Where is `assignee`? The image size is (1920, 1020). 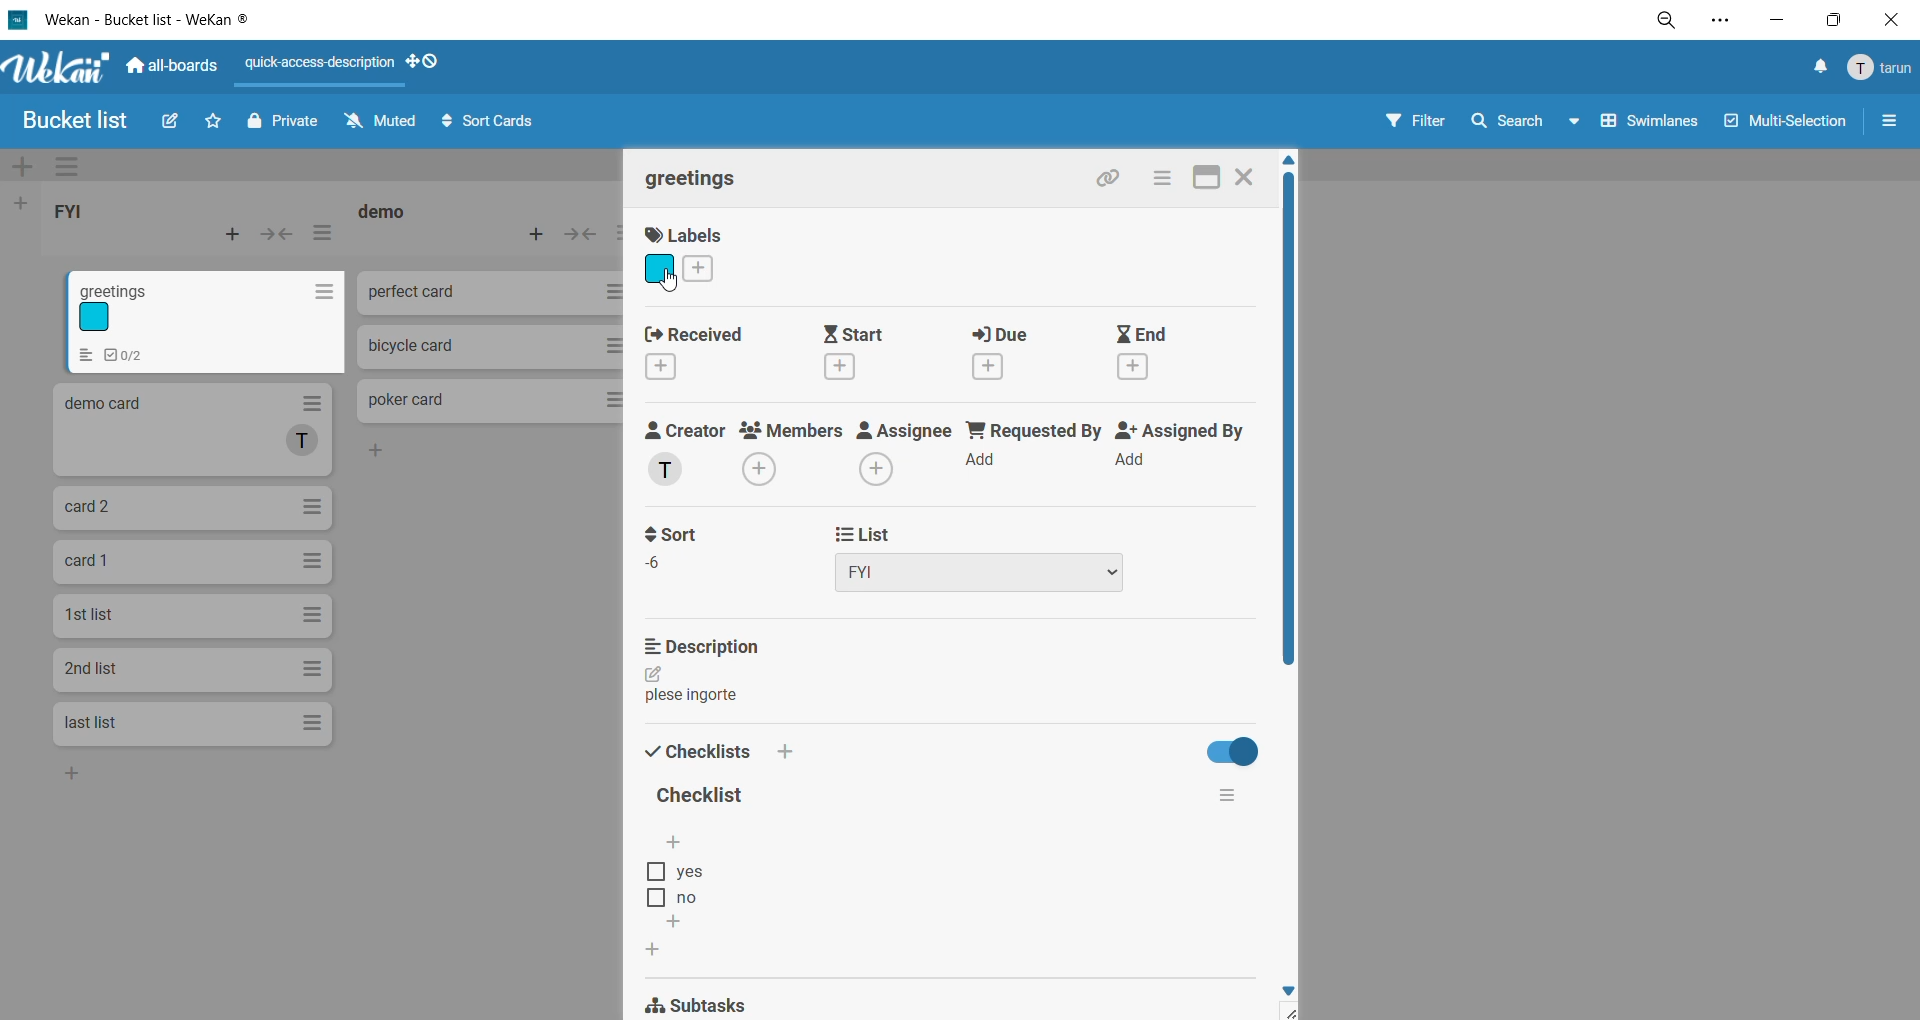 assignee is located at coordinates (900, 453).